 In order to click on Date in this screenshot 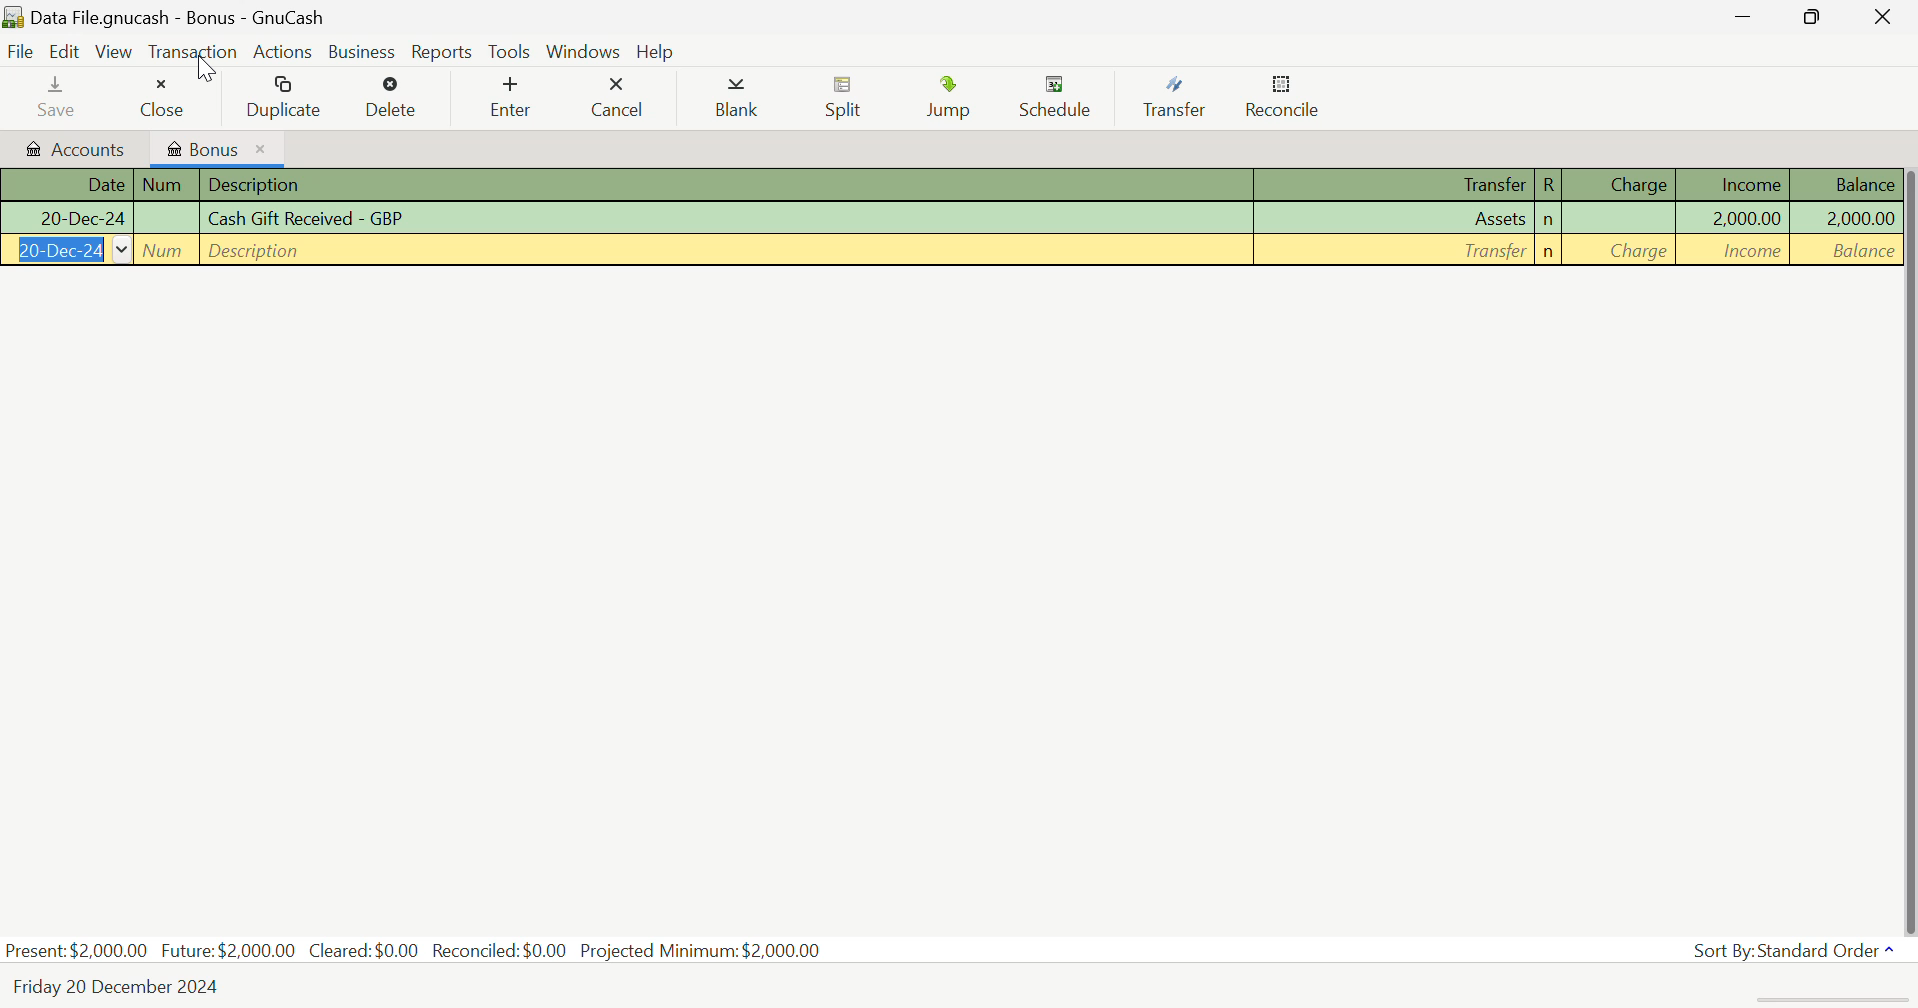, I will do `click(66, 185)`.